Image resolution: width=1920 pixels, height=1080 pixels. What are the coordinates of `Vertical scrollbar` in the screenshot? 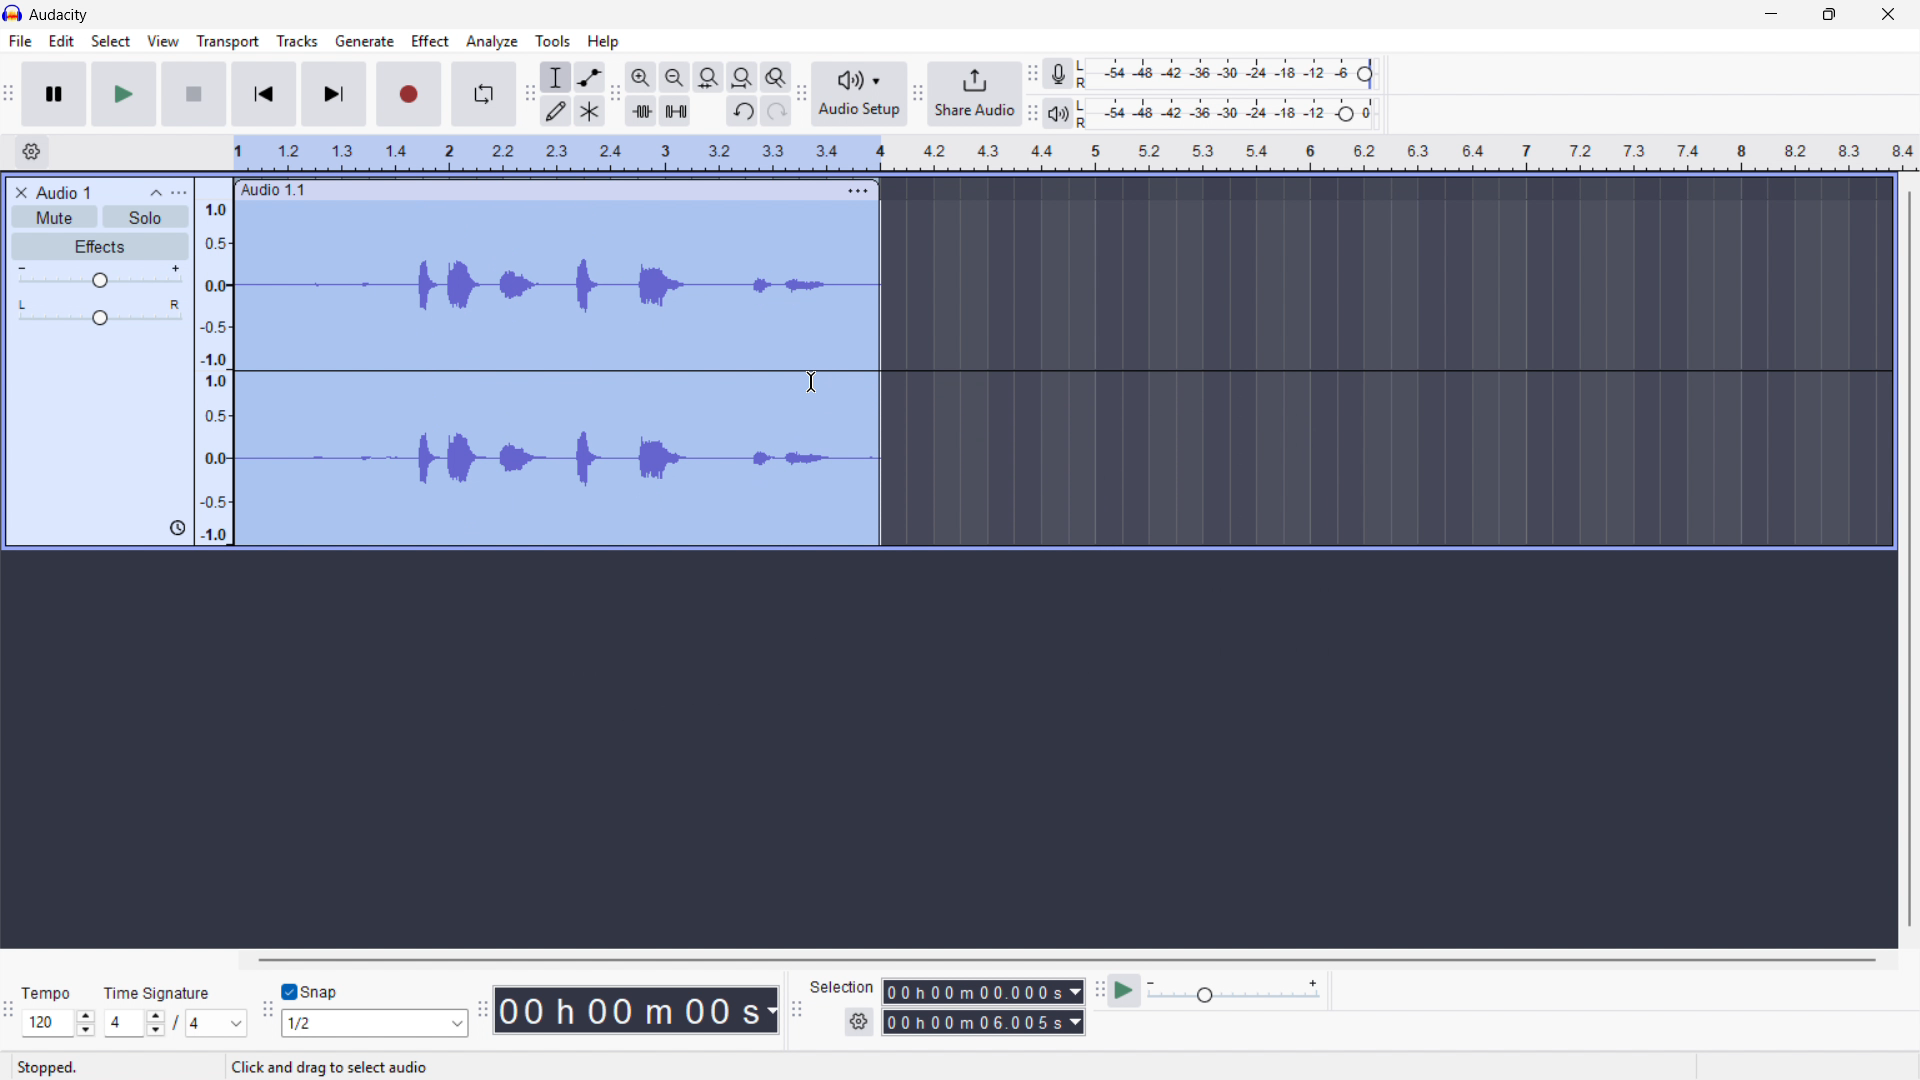 It's located at (1910, 559).